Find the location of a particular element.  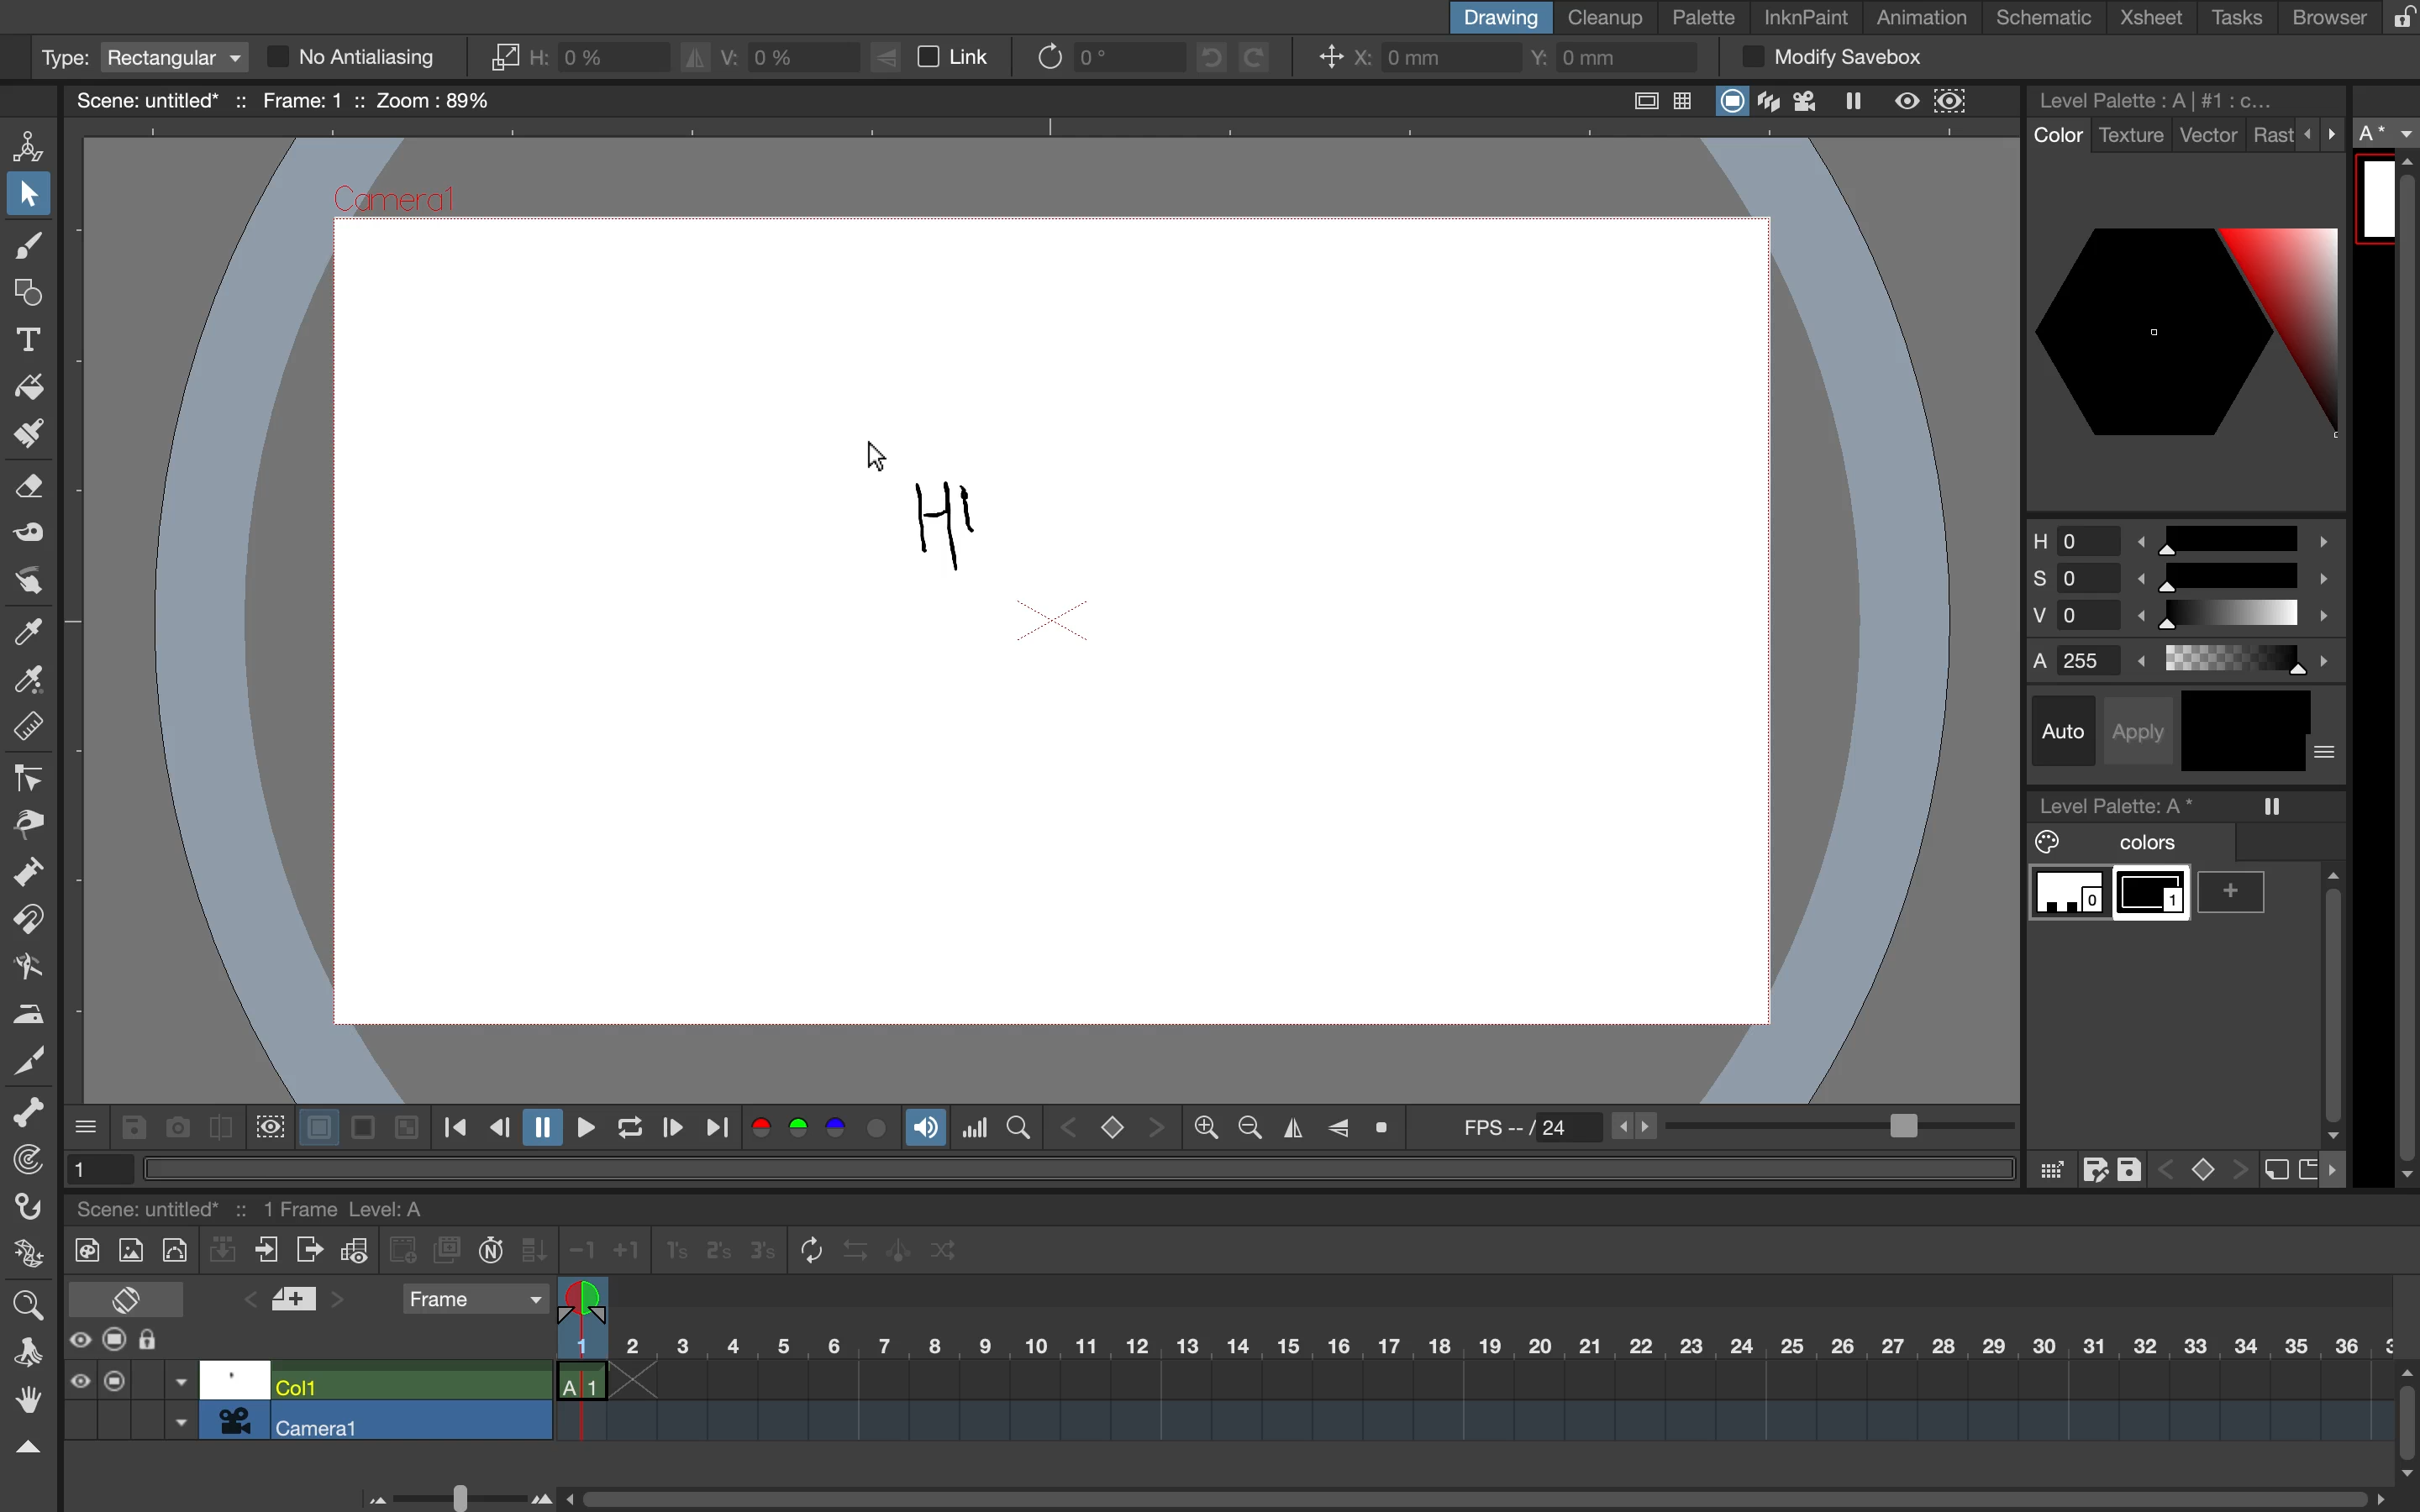

x coordinate is located at coordinates (1409, 60).